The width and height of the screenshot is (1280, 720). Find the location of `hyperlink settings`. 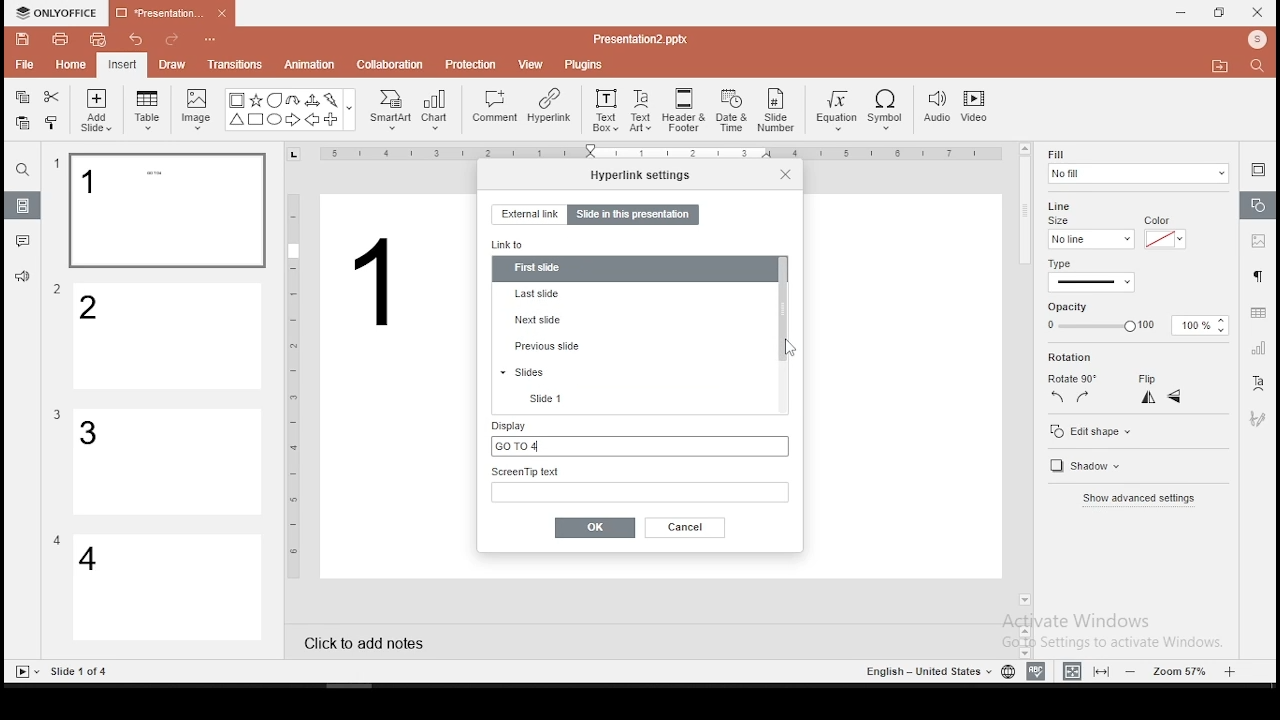

hyperlink settings is located at coordinates (641, 174).